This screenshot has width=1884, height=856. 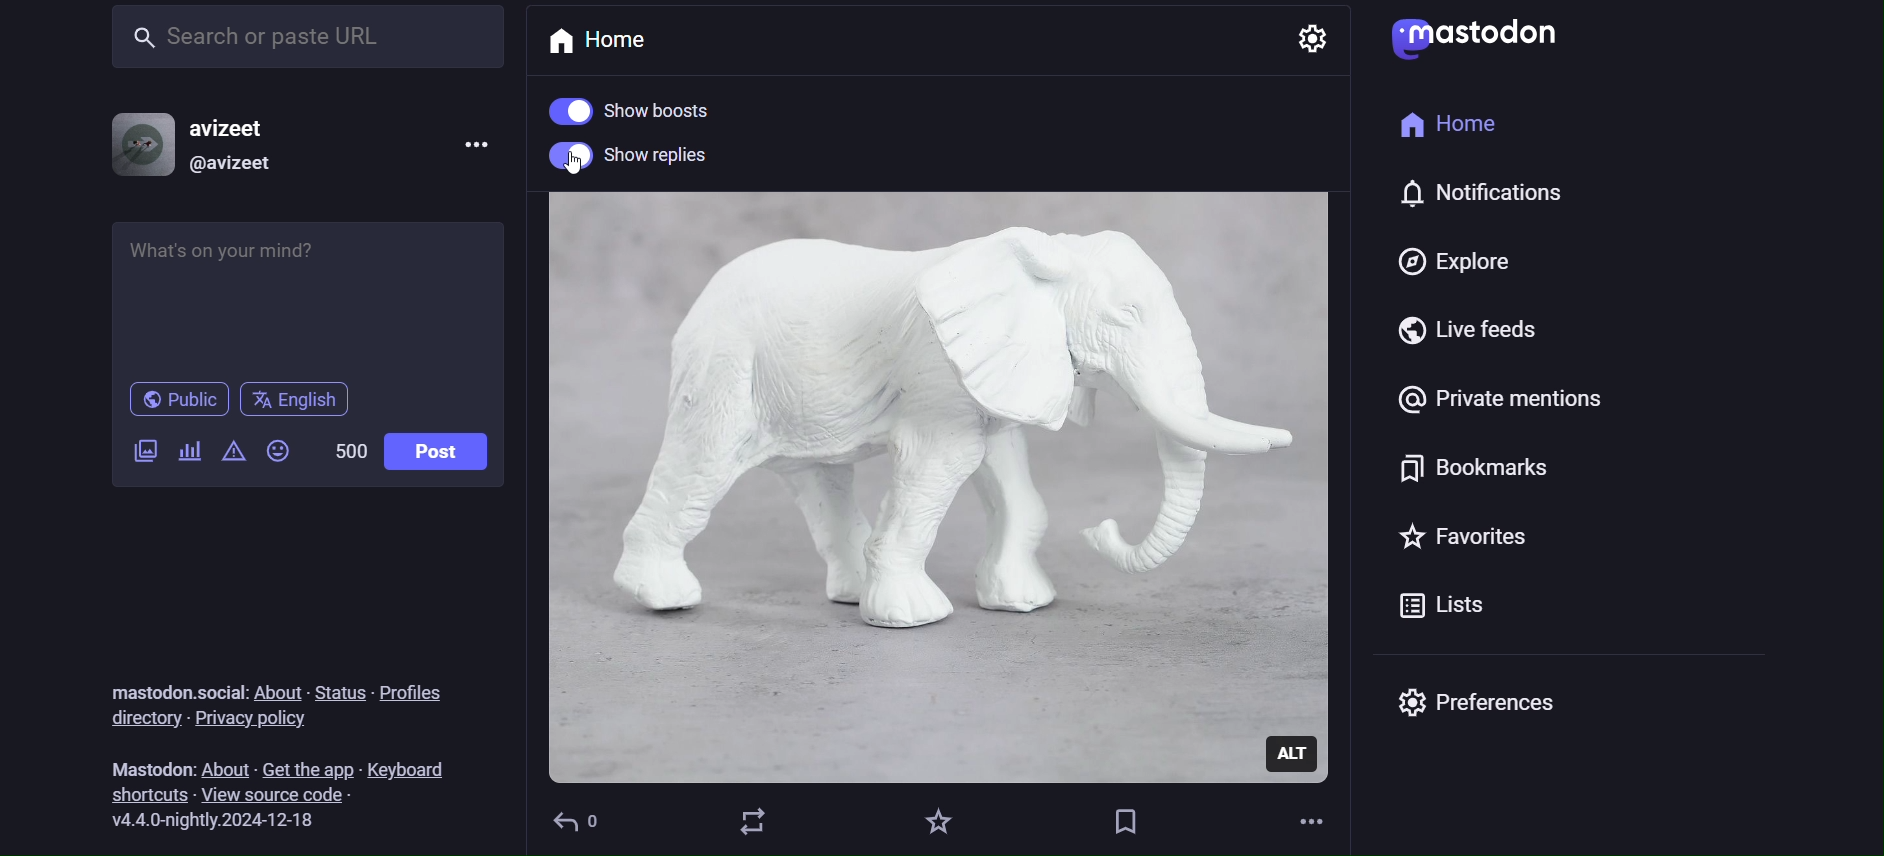 What do you see at coordinates (222, 767) in the screenshot?
I see `about` at bounding box center [222, 767].